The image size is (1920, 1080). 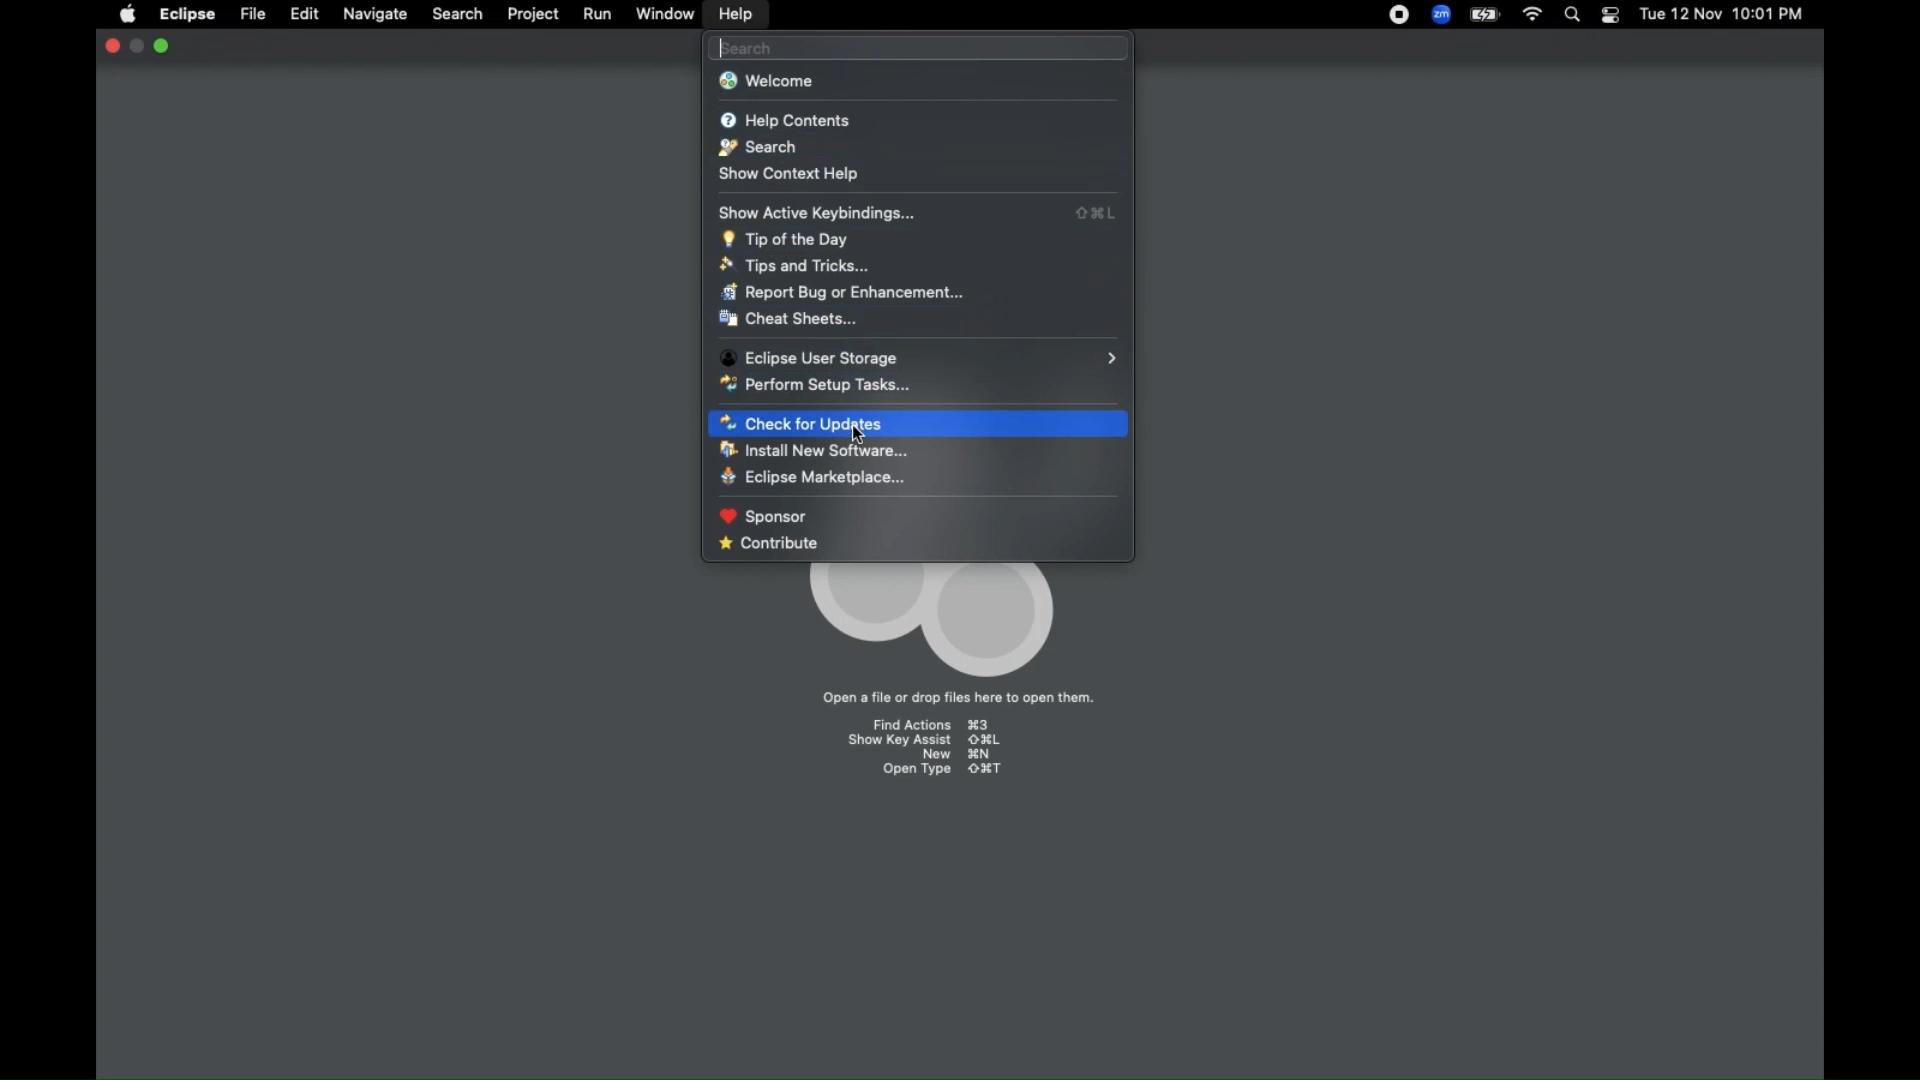 I want to click on abstract, so click(x=930, y=619).